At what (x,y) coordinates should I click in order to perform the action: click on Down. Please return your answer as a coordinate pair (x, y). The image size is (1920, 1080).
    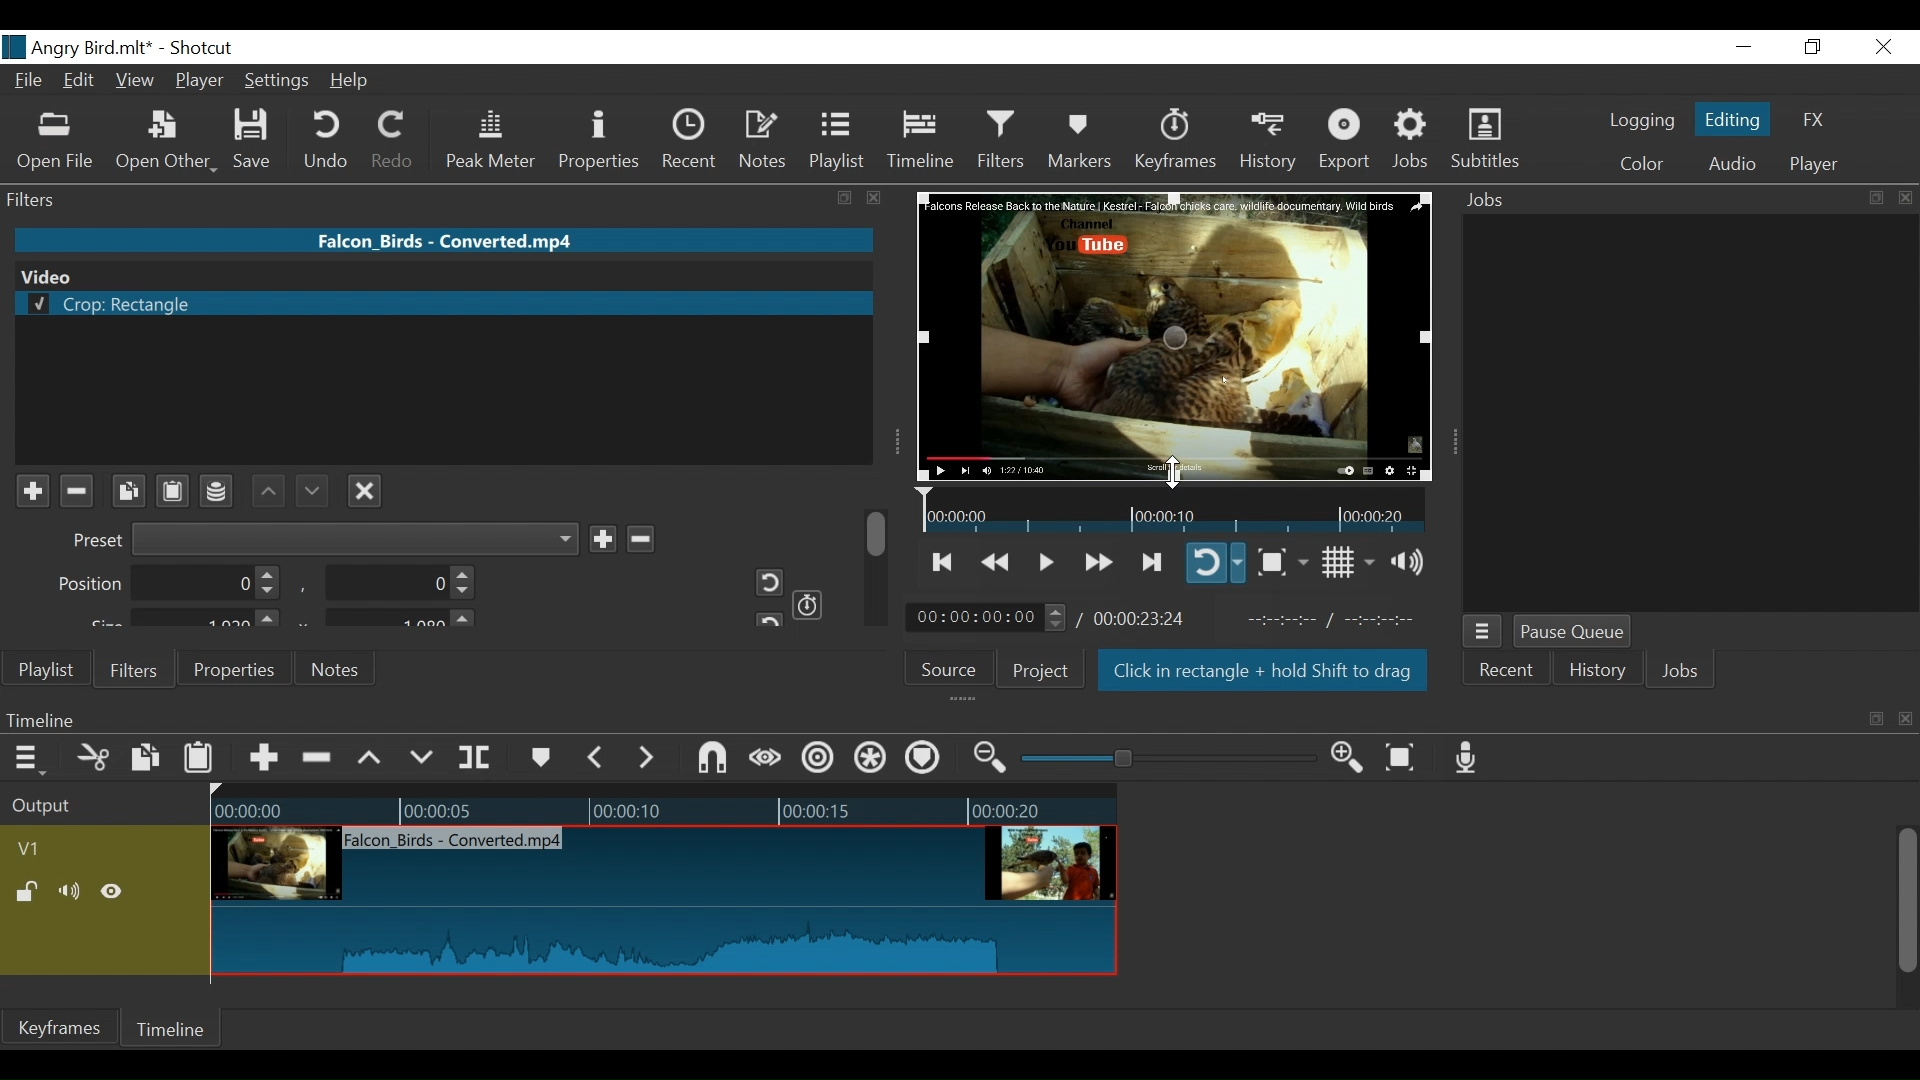
    Looking at the image, I should click on (309, 486).